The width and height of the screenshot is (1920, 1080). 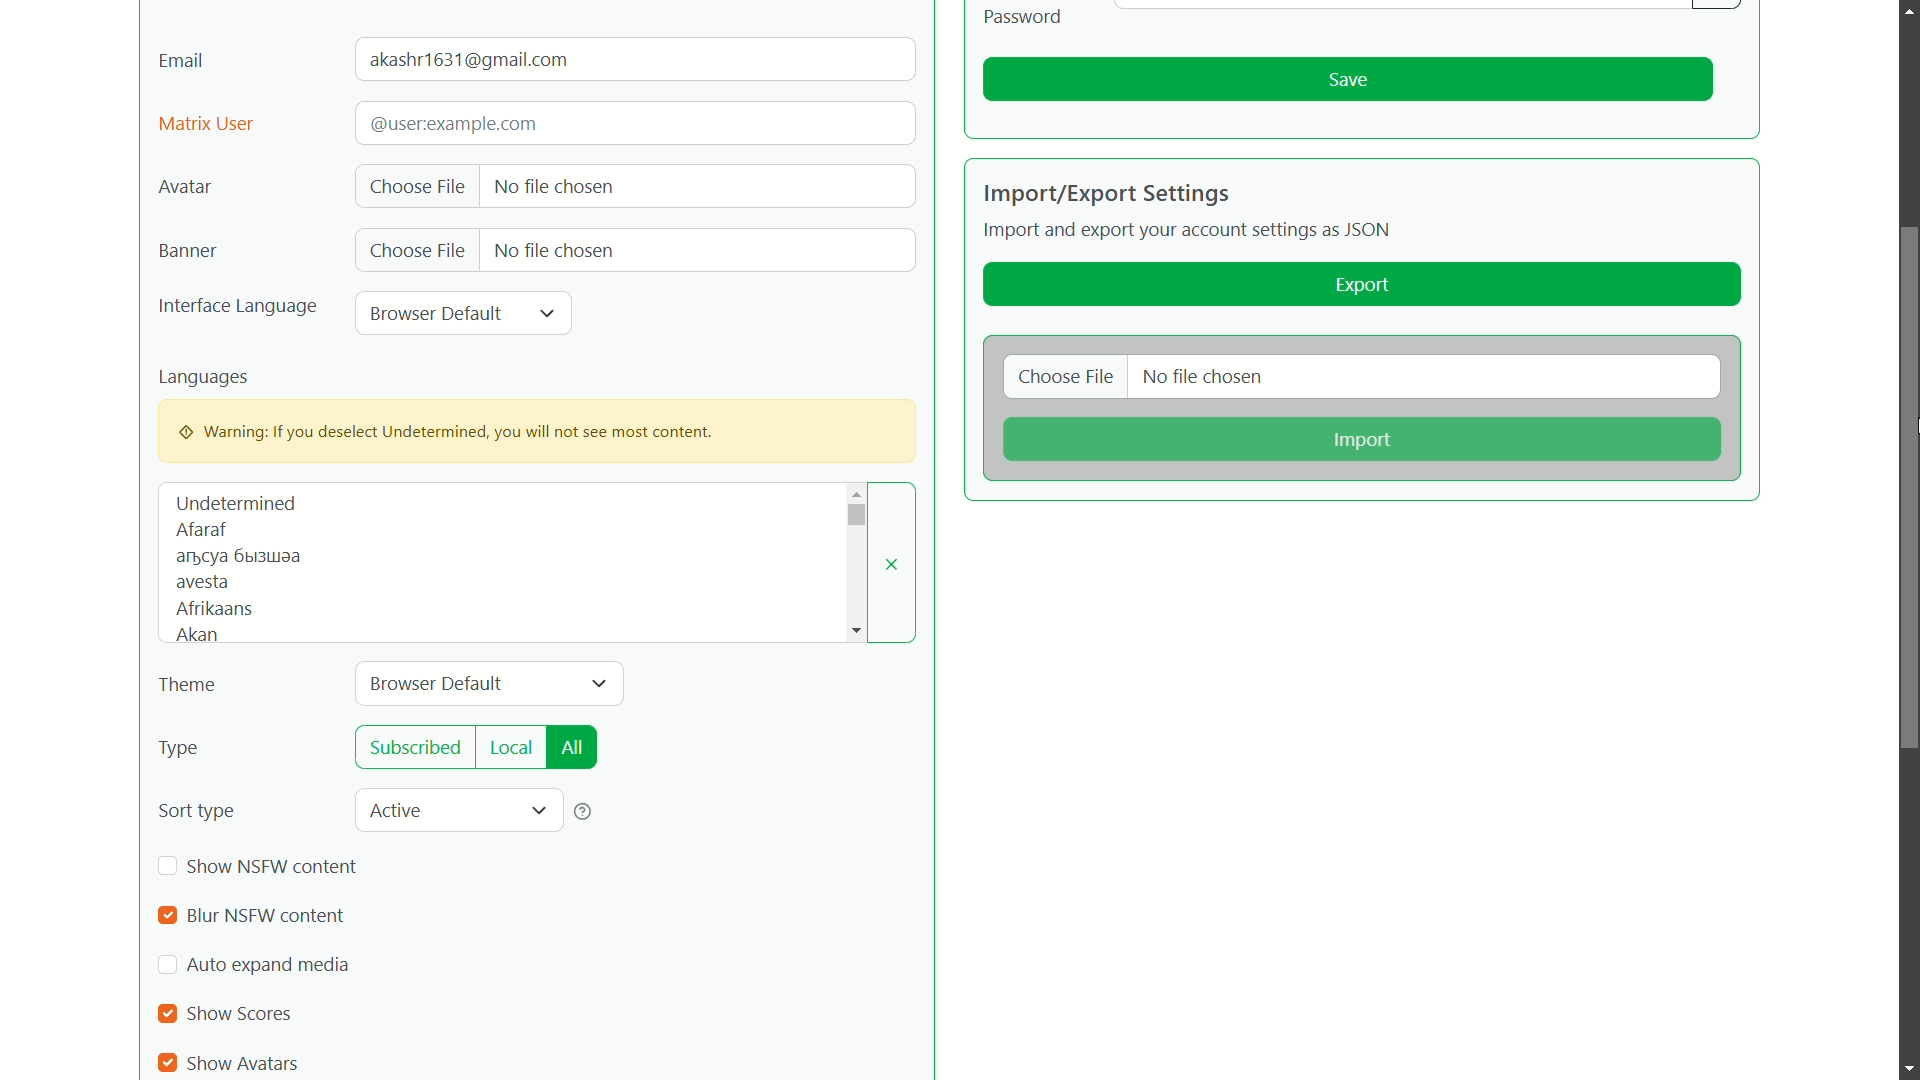 I want to click on browser default, so click(x=436, y=313).